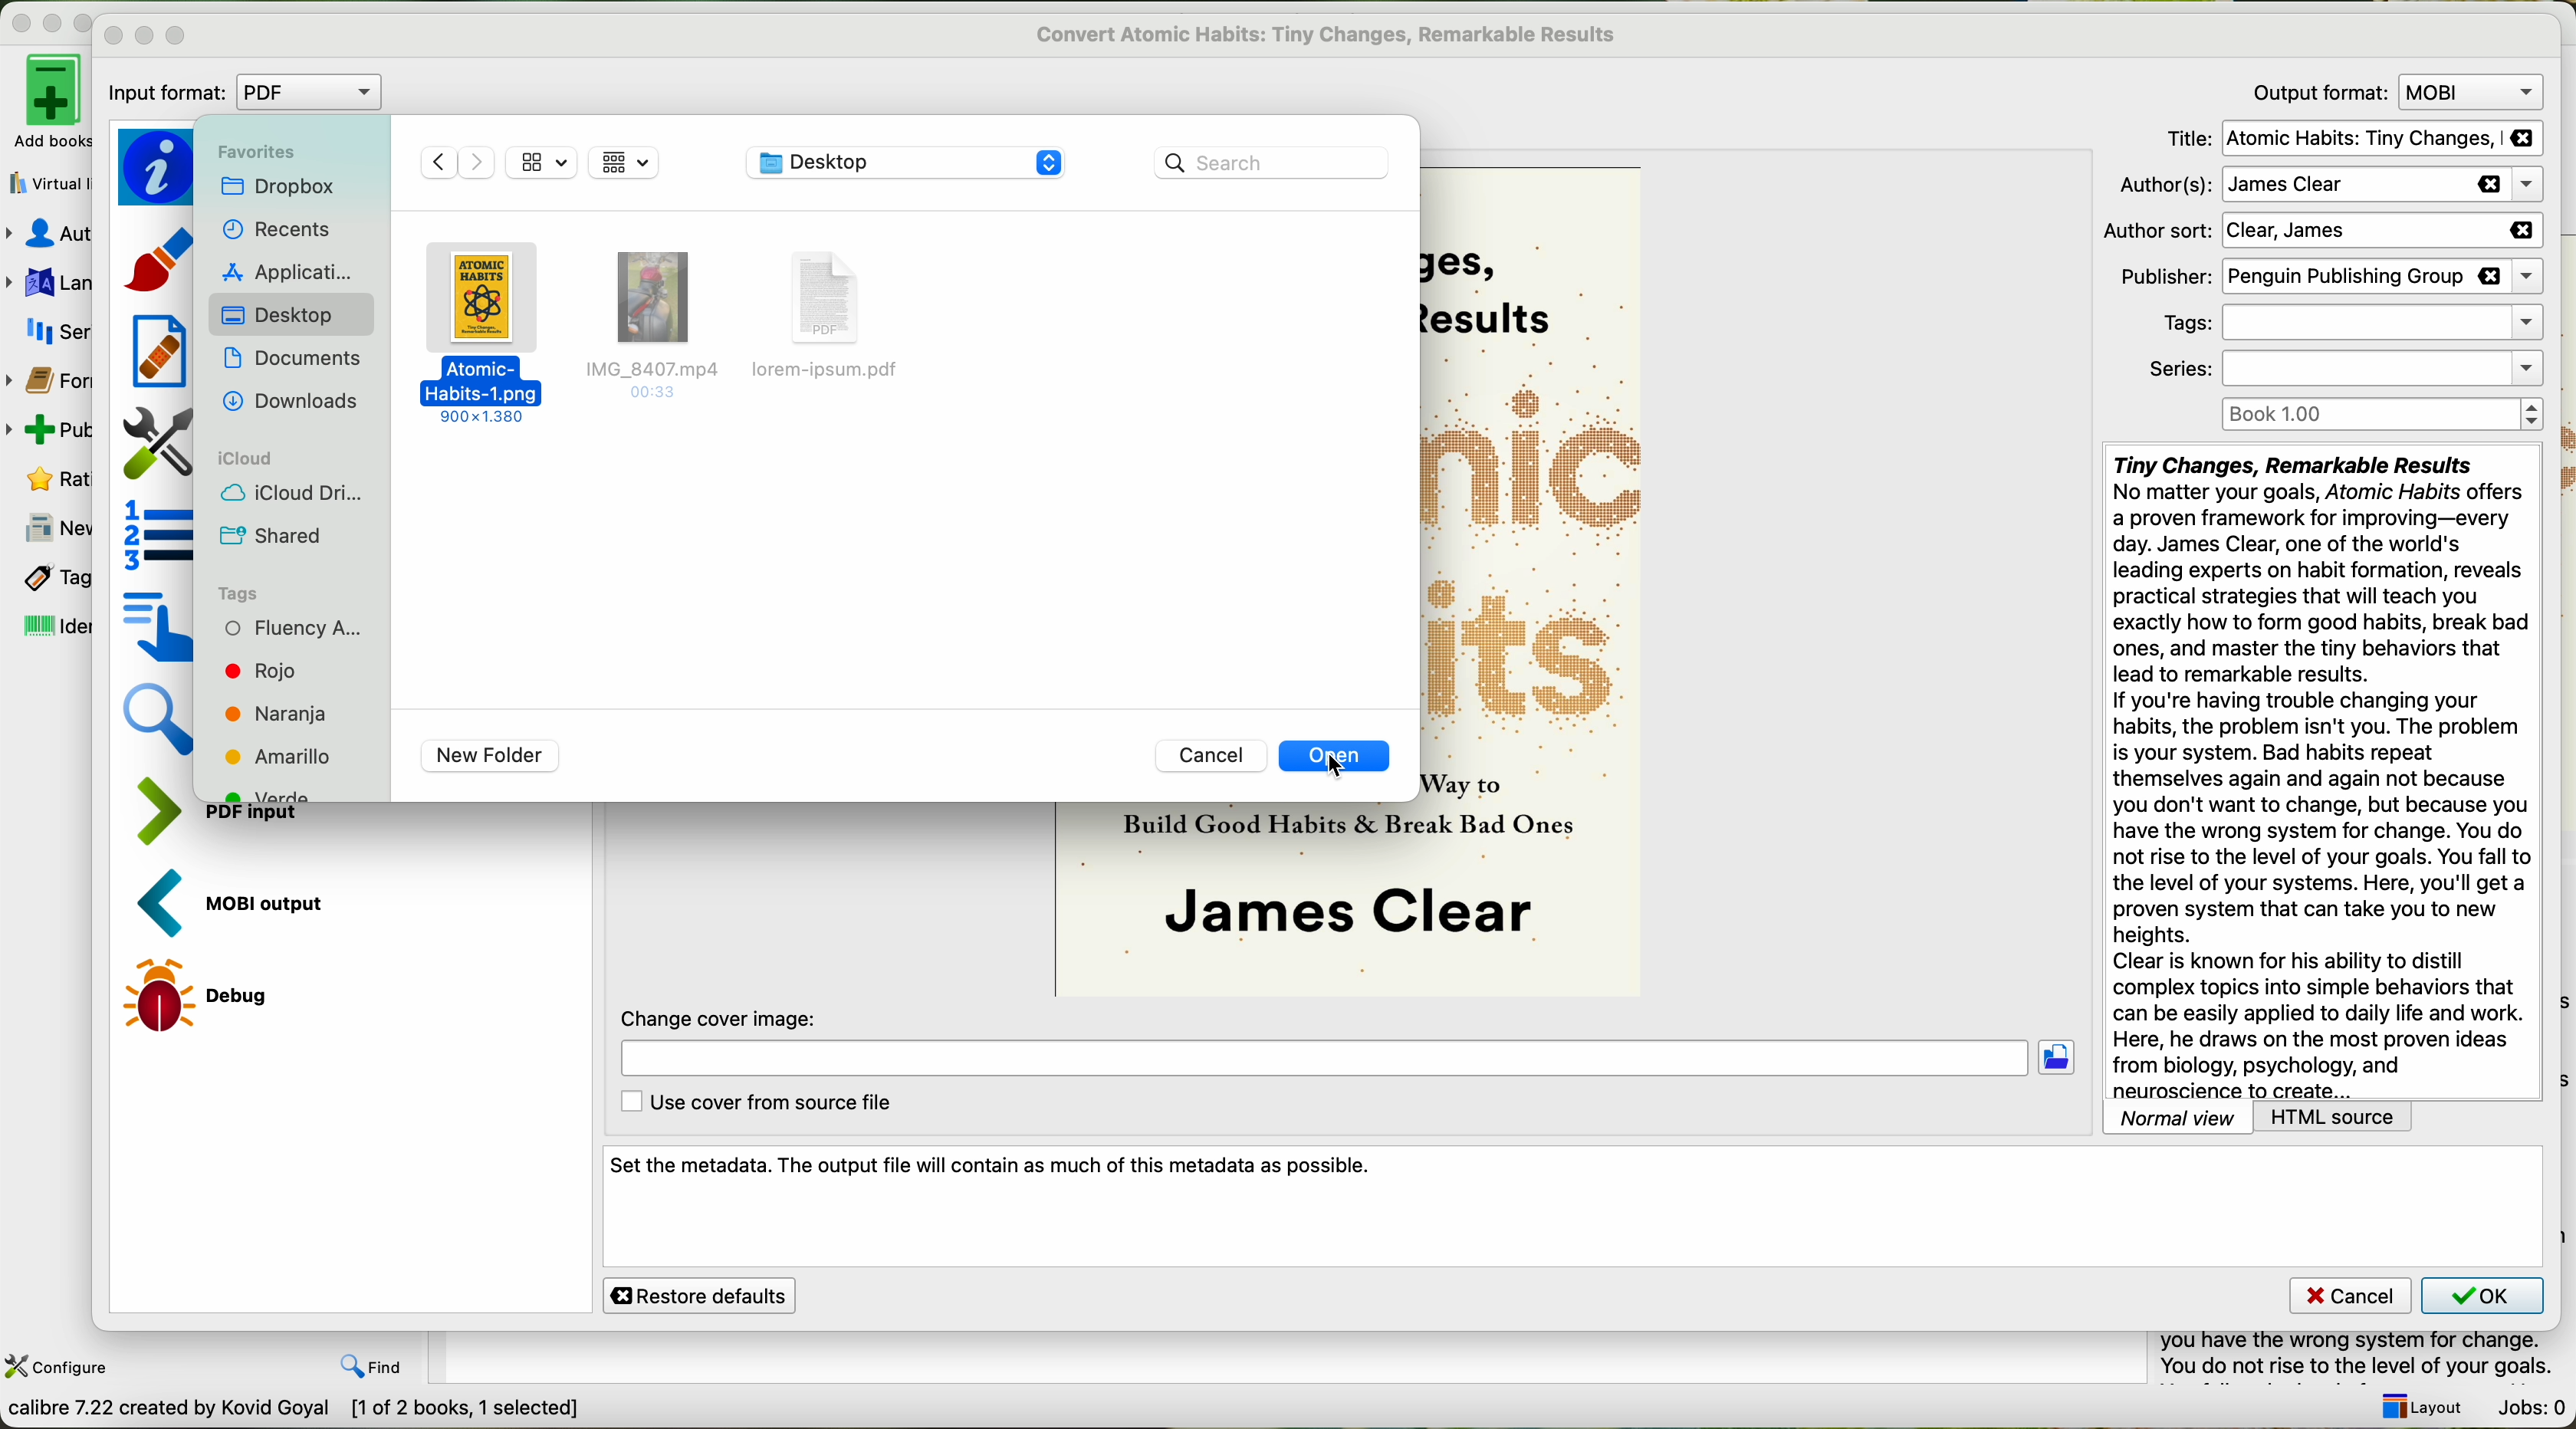  What do you see at coordinates (657, 331) in the screenshot?
I see `disable file` at bounding box center [657, 331].